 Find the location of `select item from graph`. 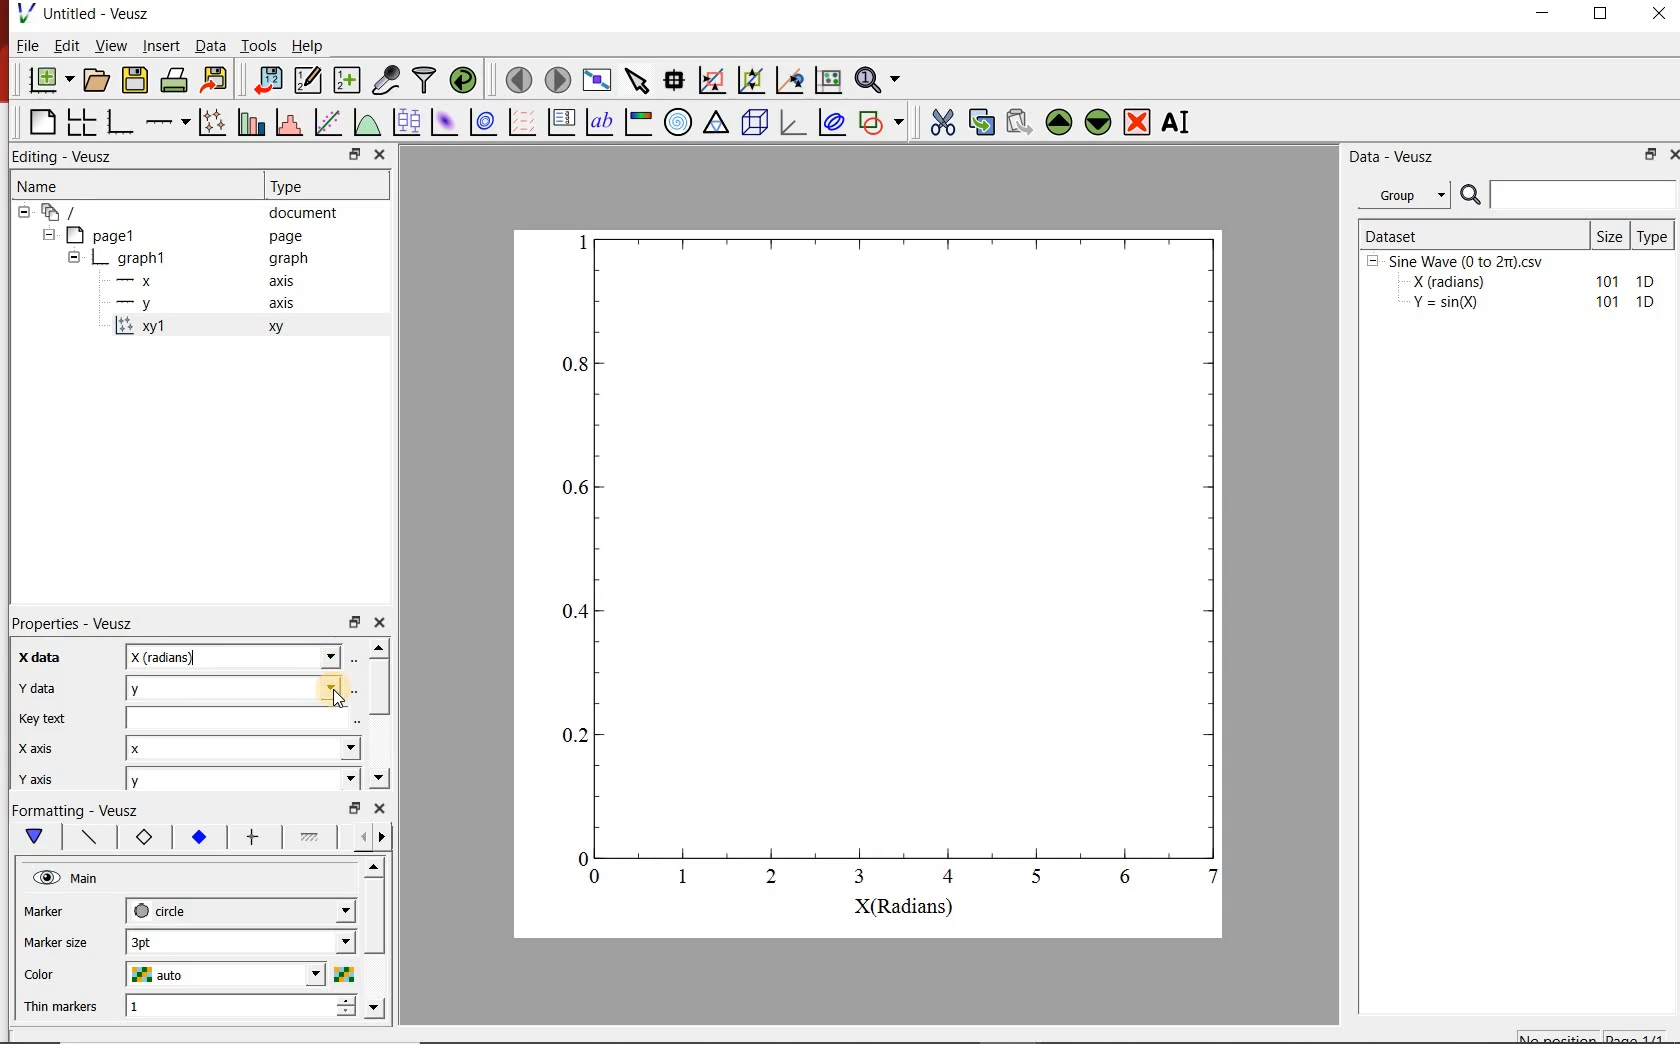

select item from graph is located at coordinates (638, 78).